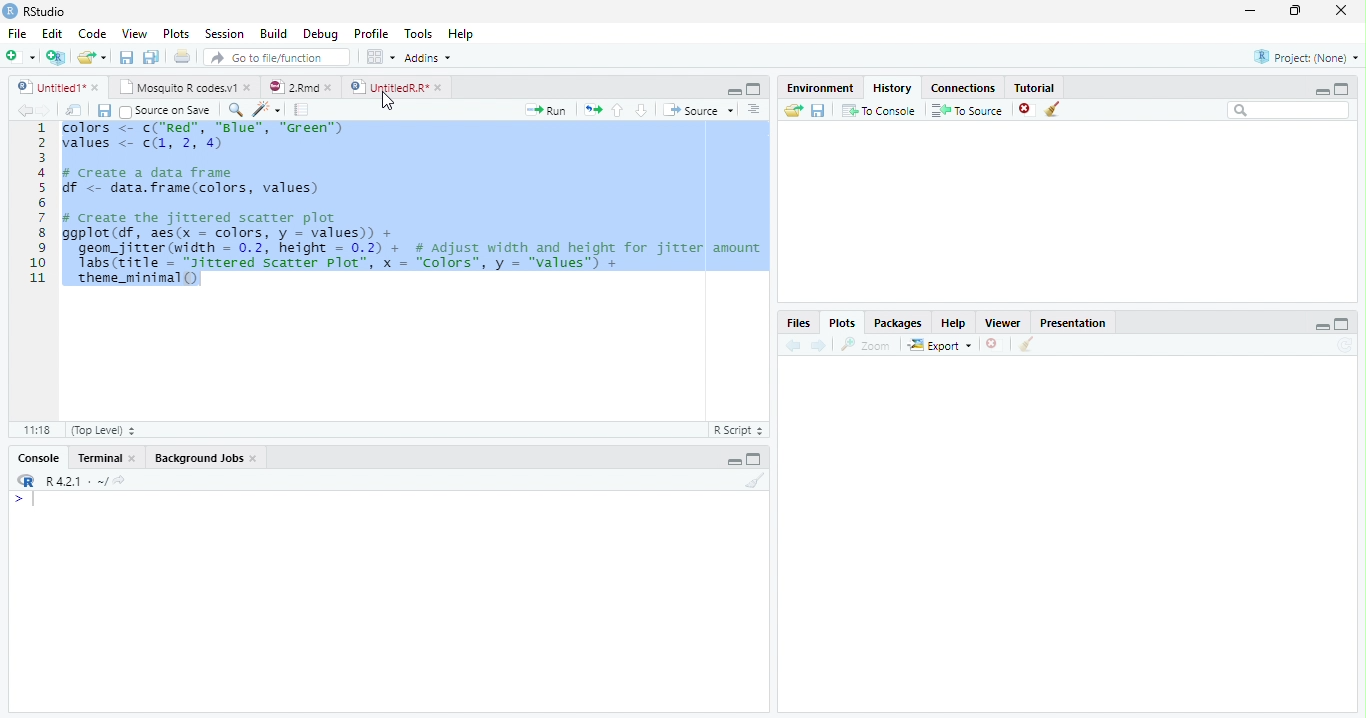 This screenshot has width=1366, height=718. Describe the element at coordinates (105, 111) in the screenshot. I see `Save current document` at that location.